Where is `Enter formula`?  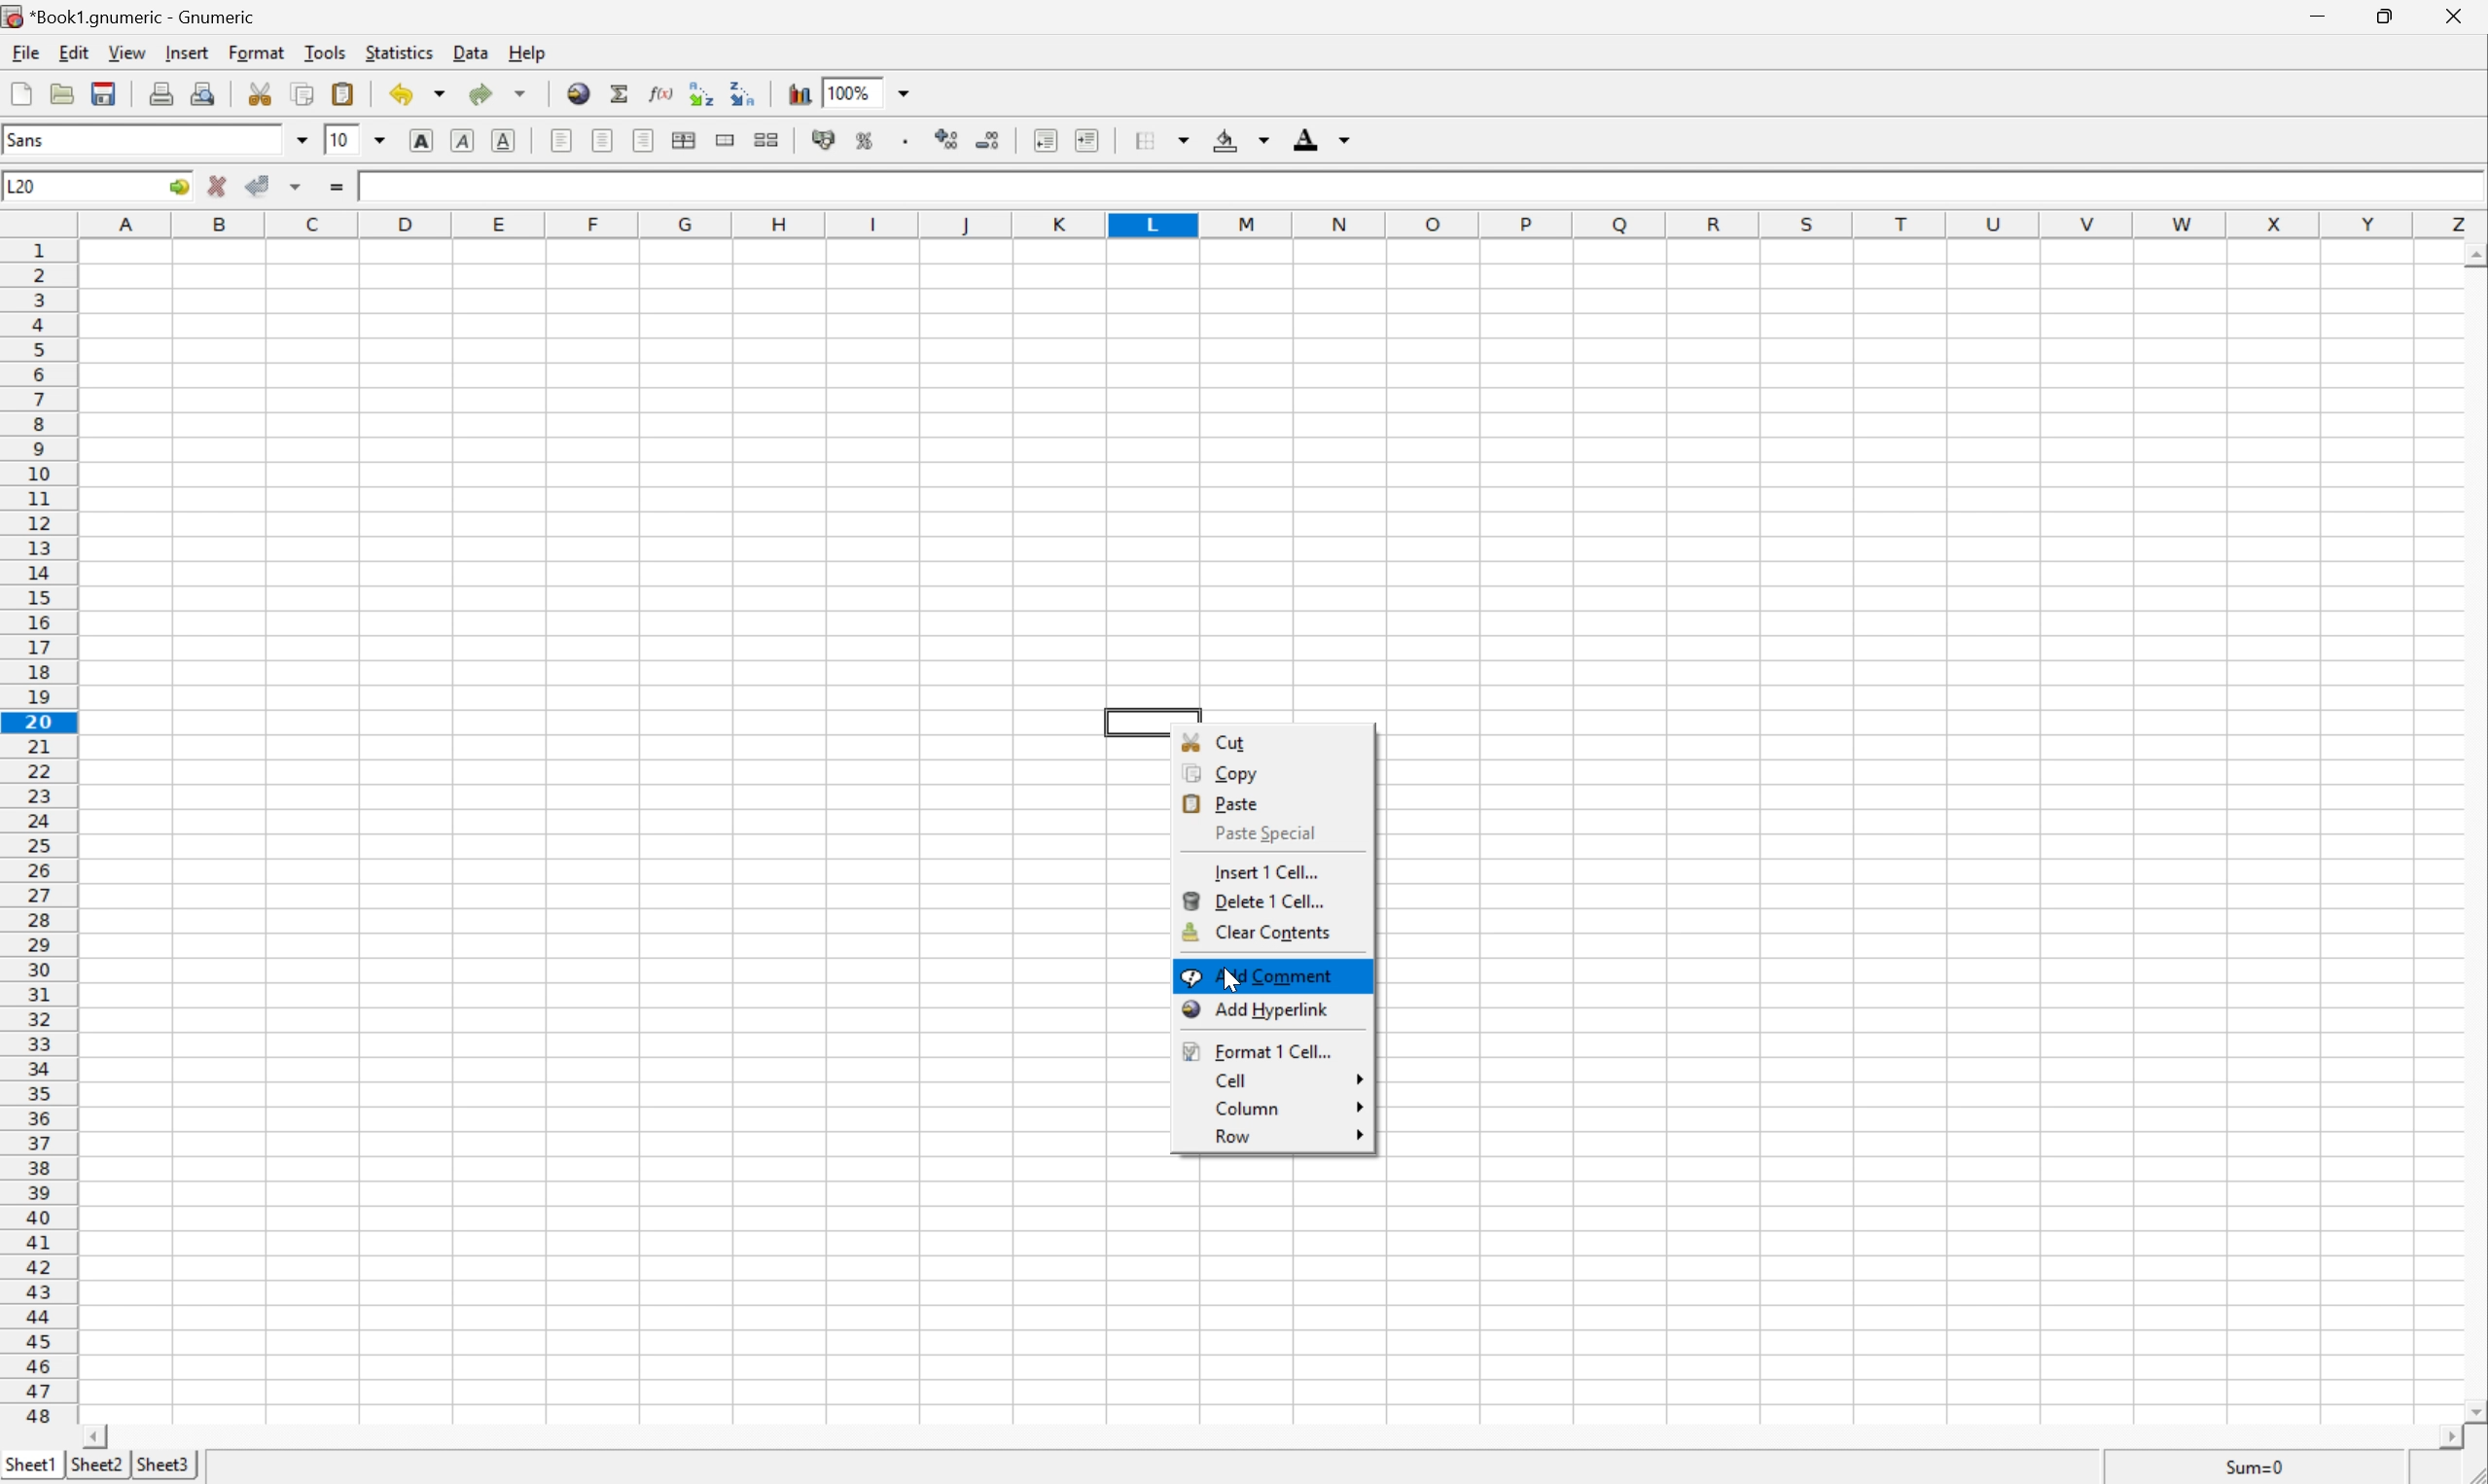
Enter formula is located at coordinates (336, 189).